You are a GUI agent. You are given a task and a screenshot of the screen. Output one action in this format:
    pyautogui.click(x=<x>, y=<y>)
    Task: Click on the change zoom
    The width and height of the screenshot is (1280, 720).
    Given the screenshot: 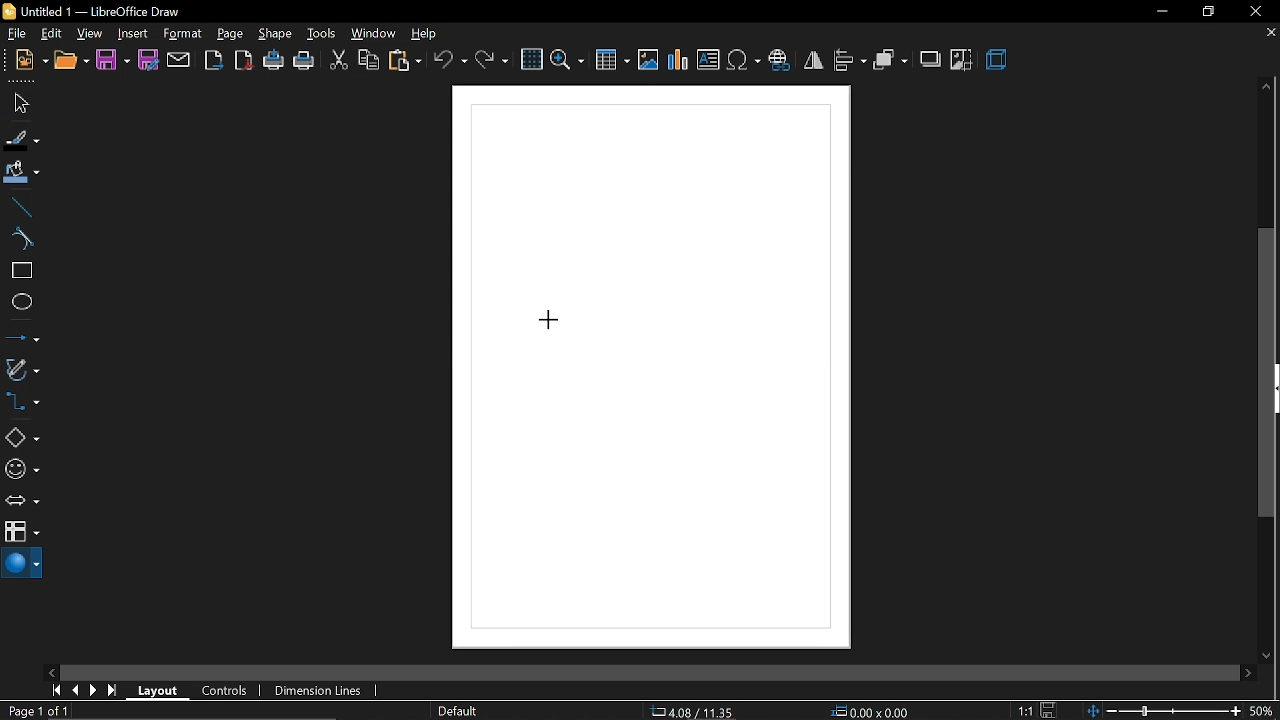 What is the action you would take?
    pyautogui.click(x=1164, y=712)
    